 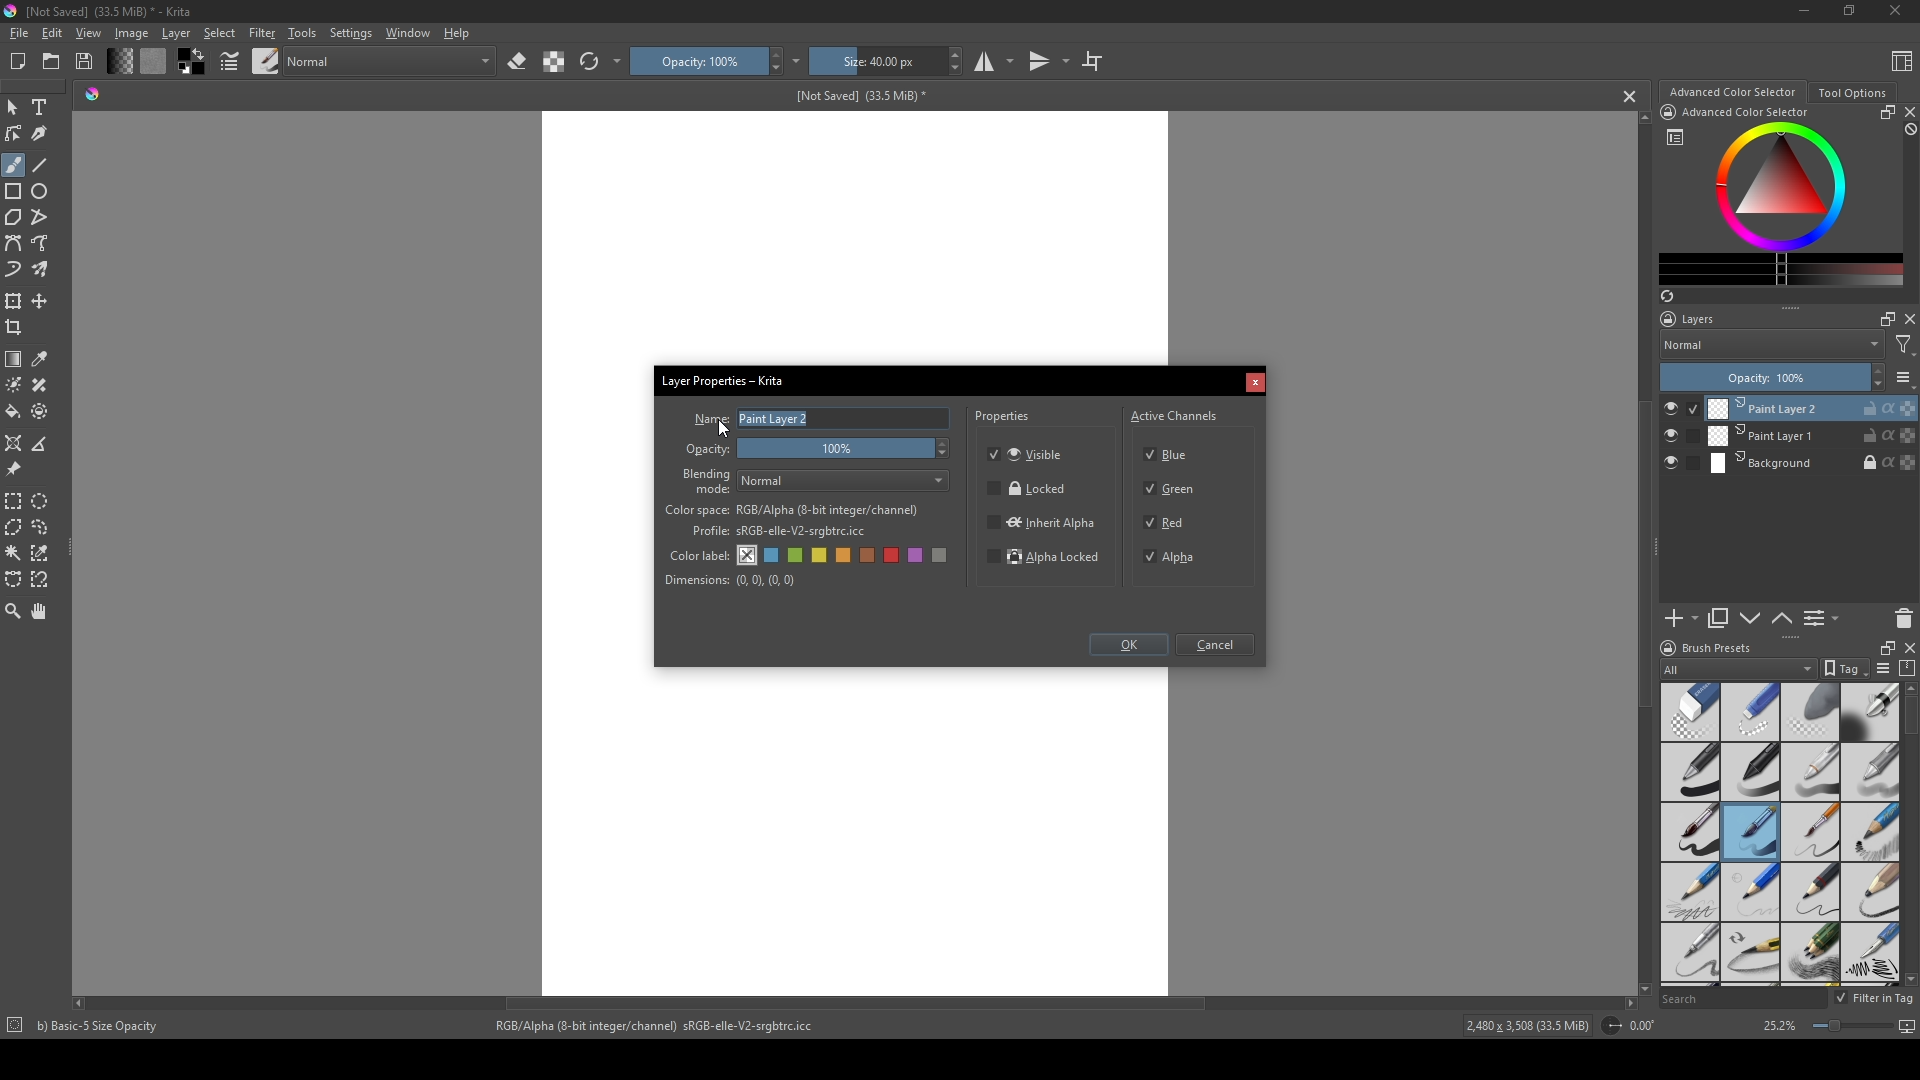 What do you see at coordinates (1128, 647) in the screenshot?
I see `OK` at bounding box center [1128, 647].